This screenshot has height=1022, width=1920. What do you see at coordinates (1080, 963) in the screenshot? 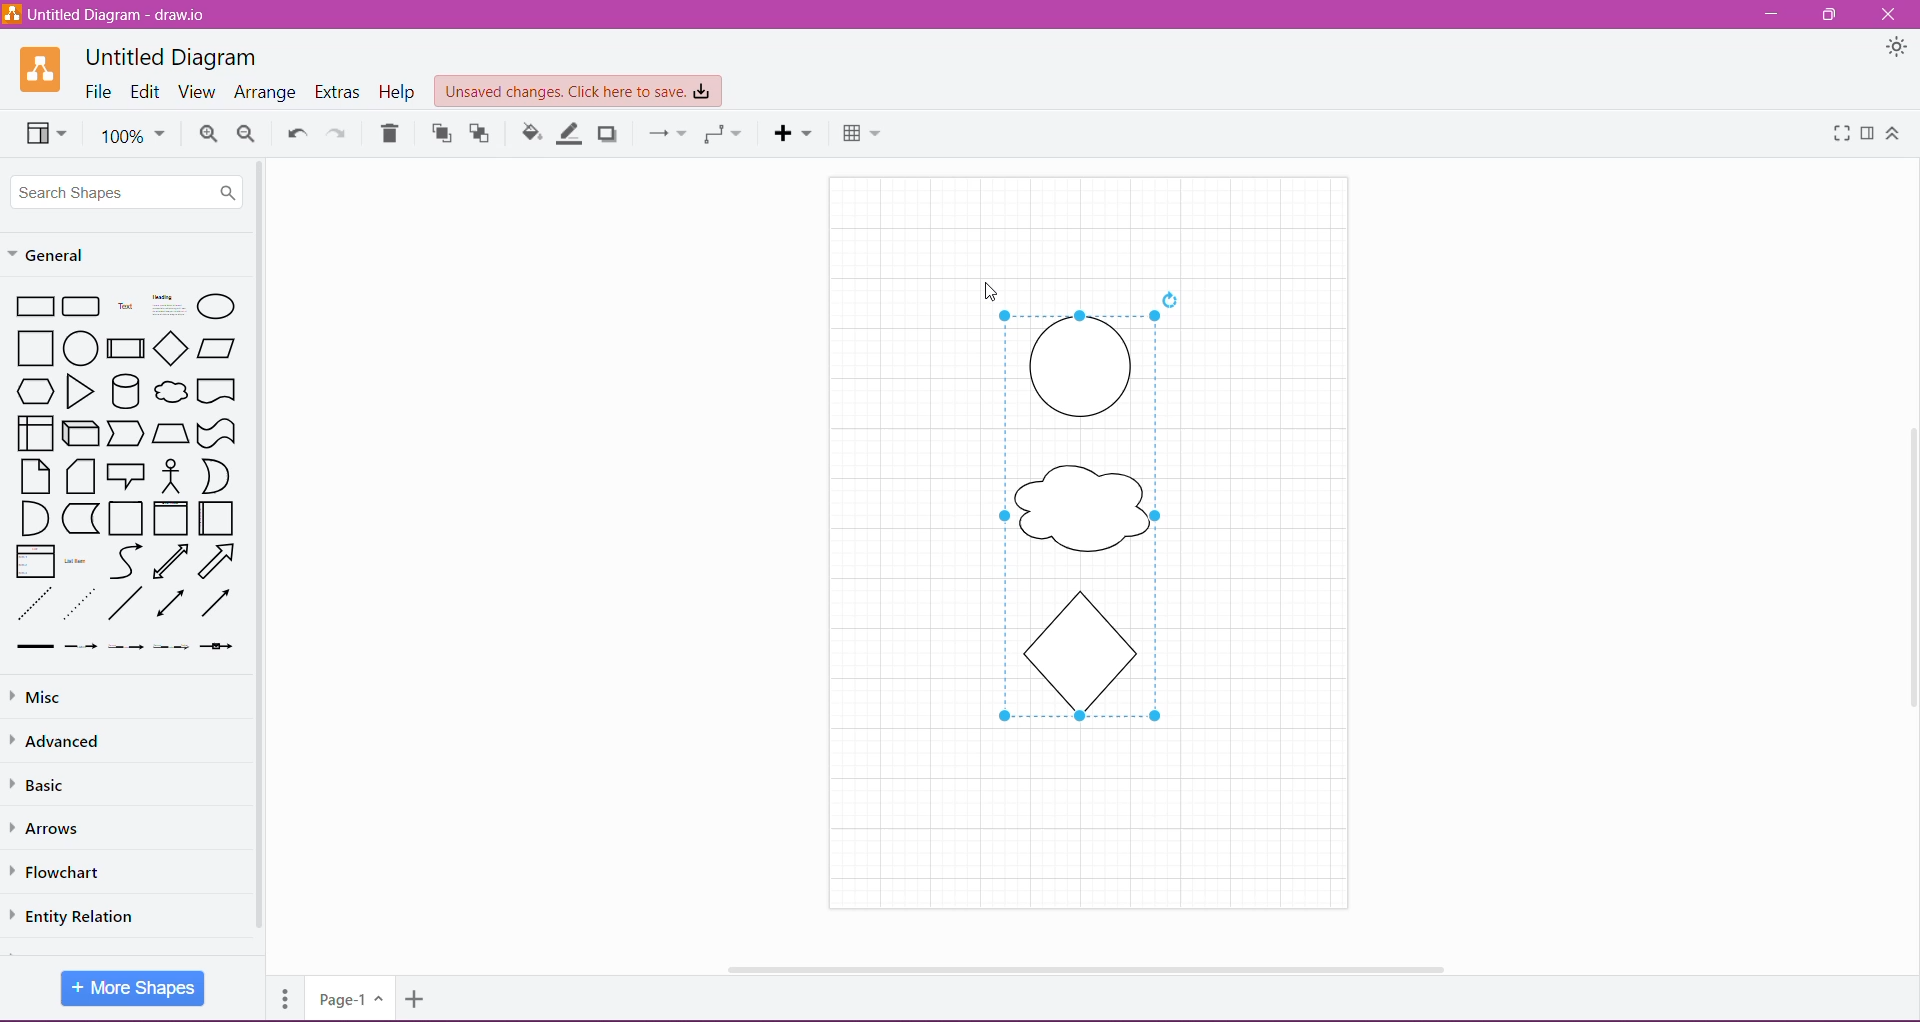
I see `Horizontal Scroll Bar` at bounding box center [1080, 963].